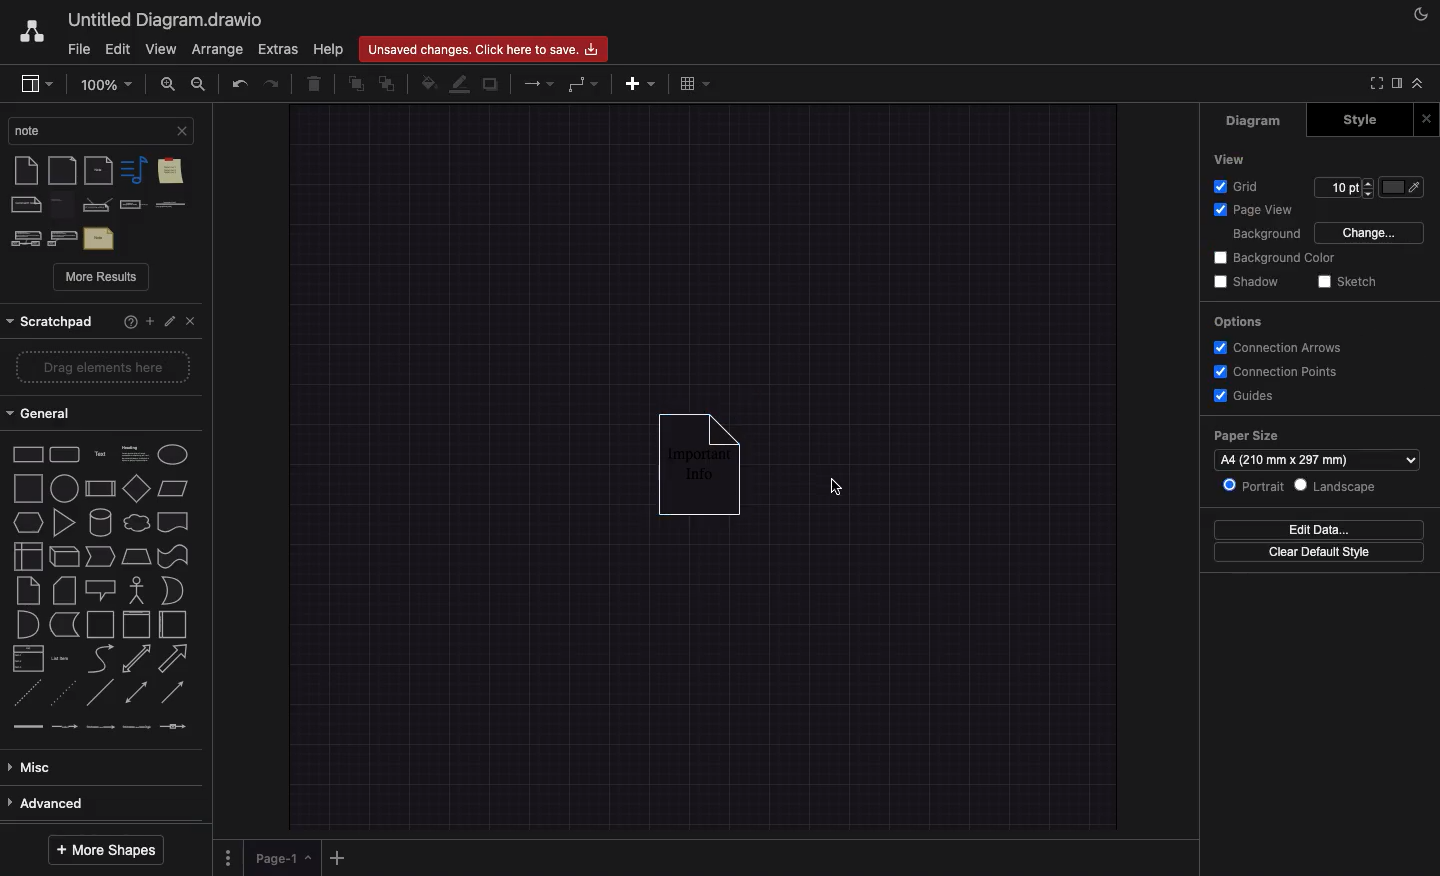  Describe the element at coordinates (102, 557) in the screenshot. I see `step` at that location.